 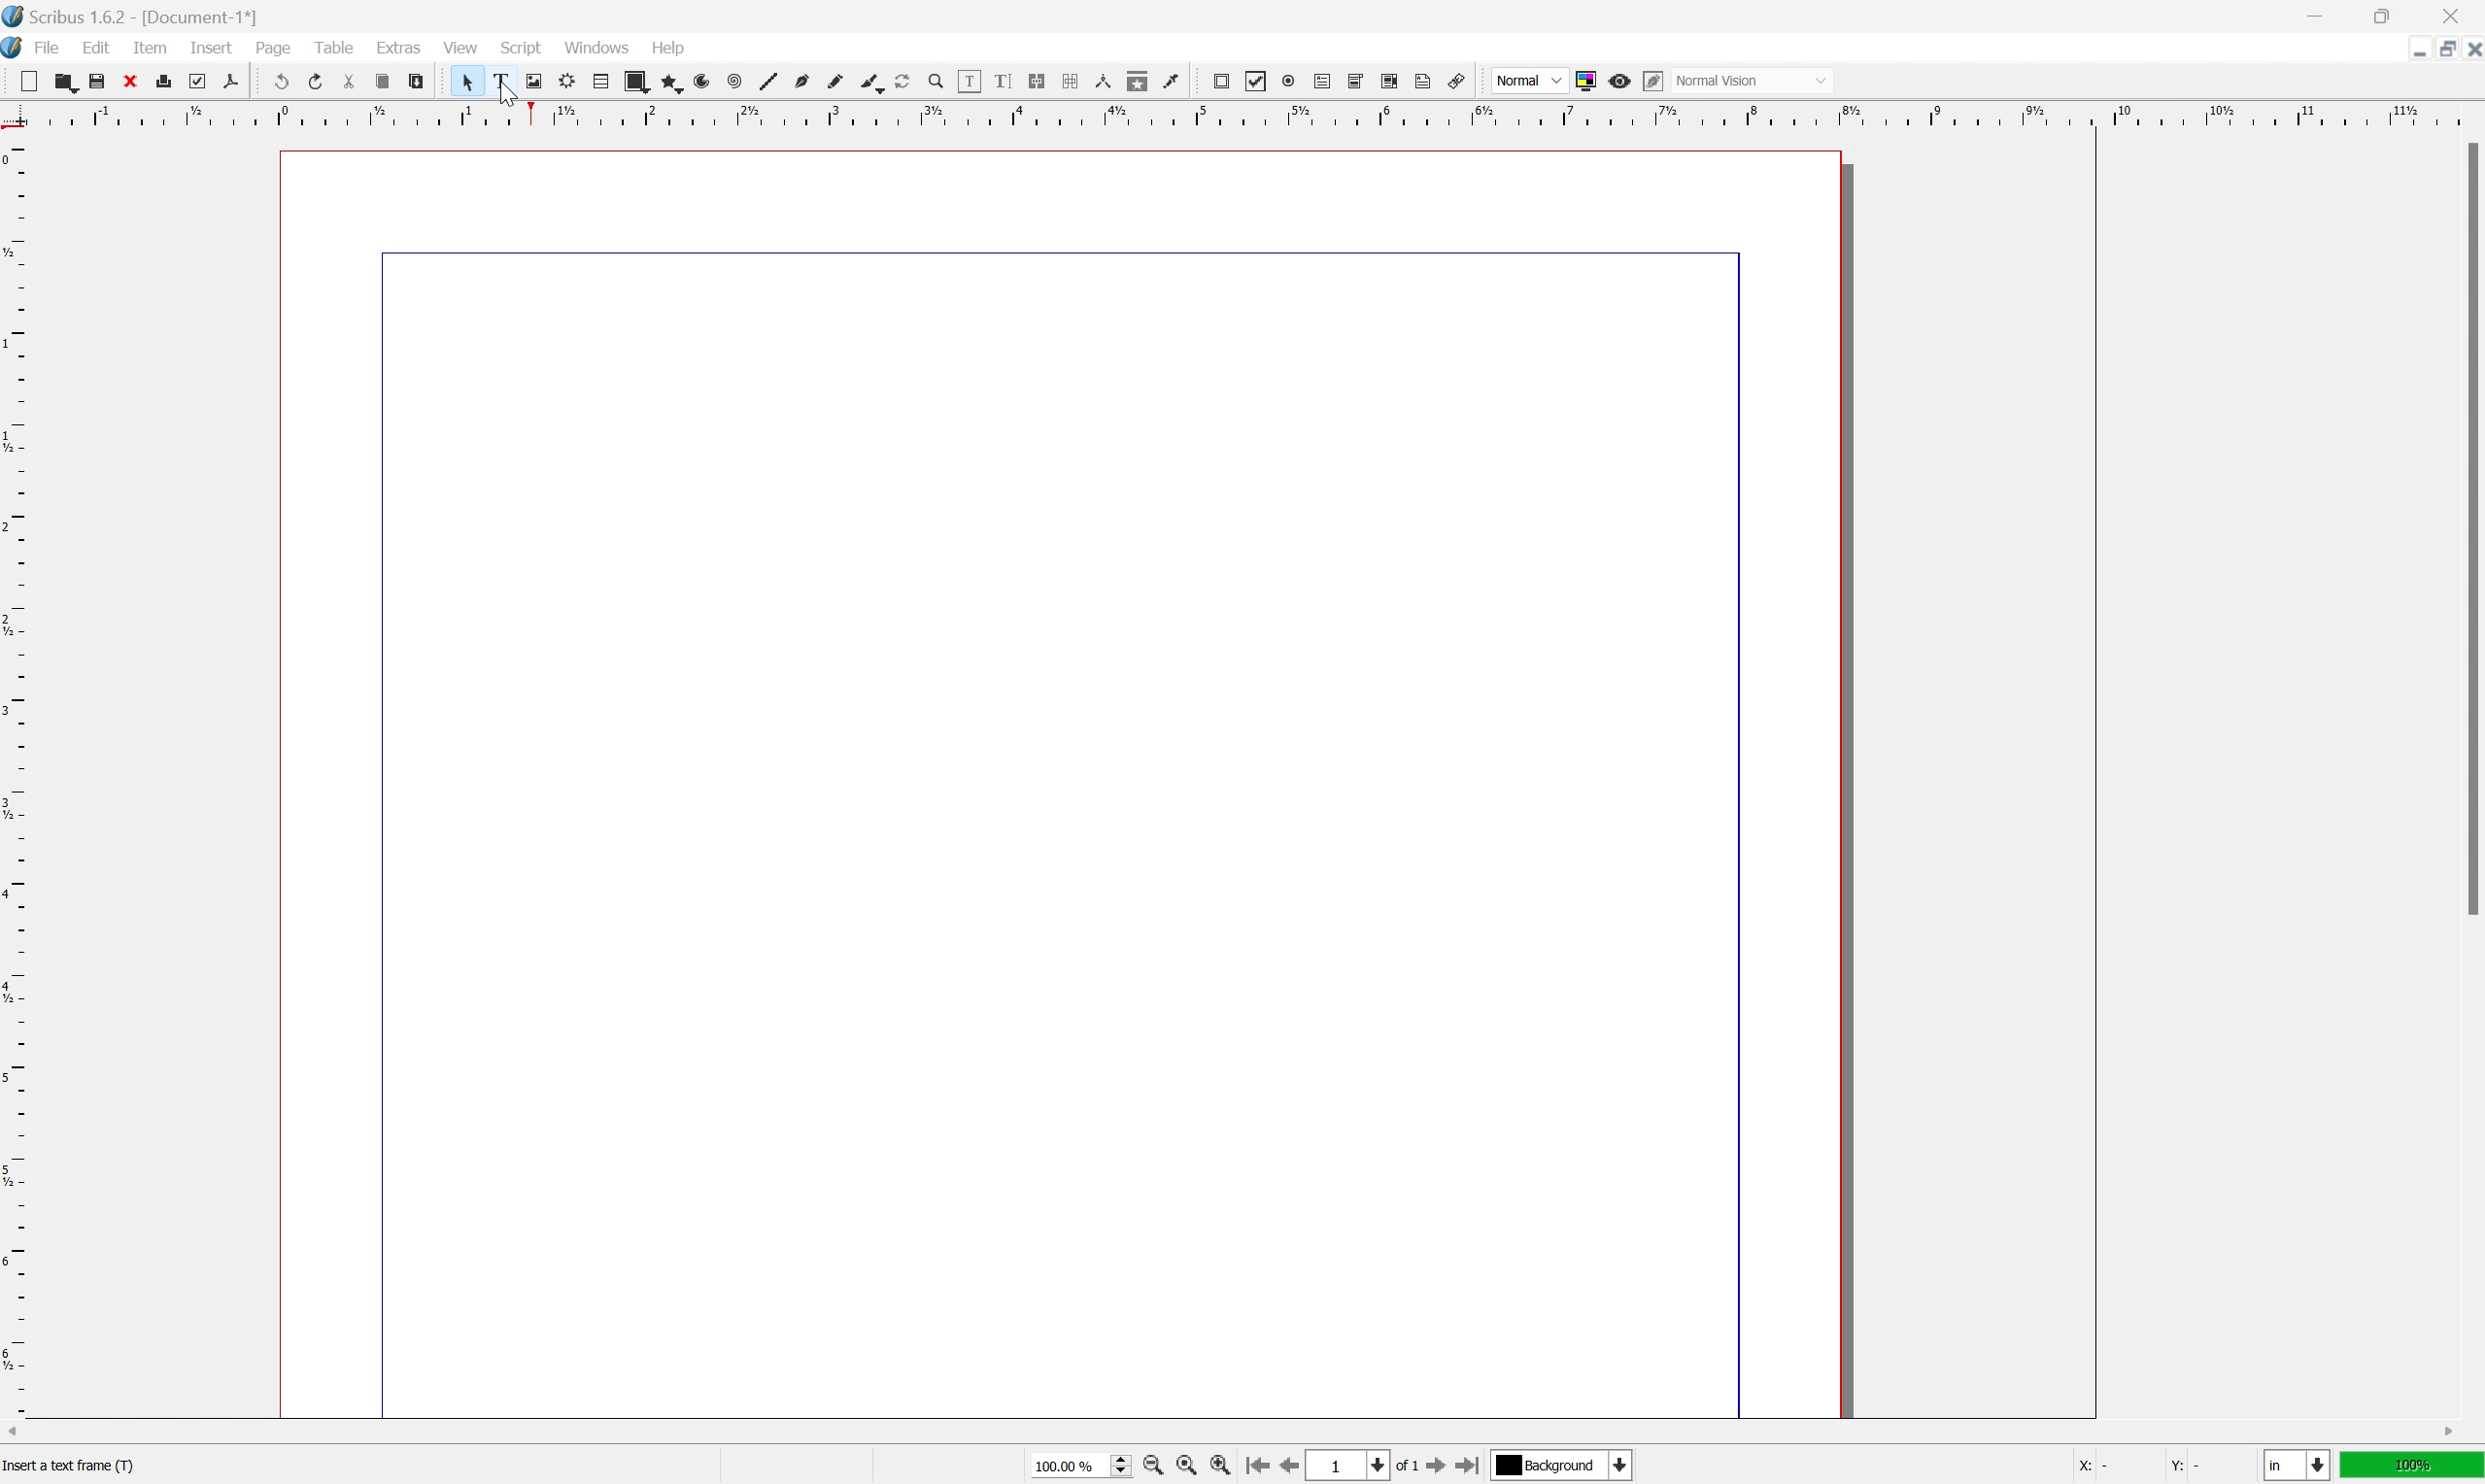 I want to click on pdf combo box, so click(x=1355, y=80).